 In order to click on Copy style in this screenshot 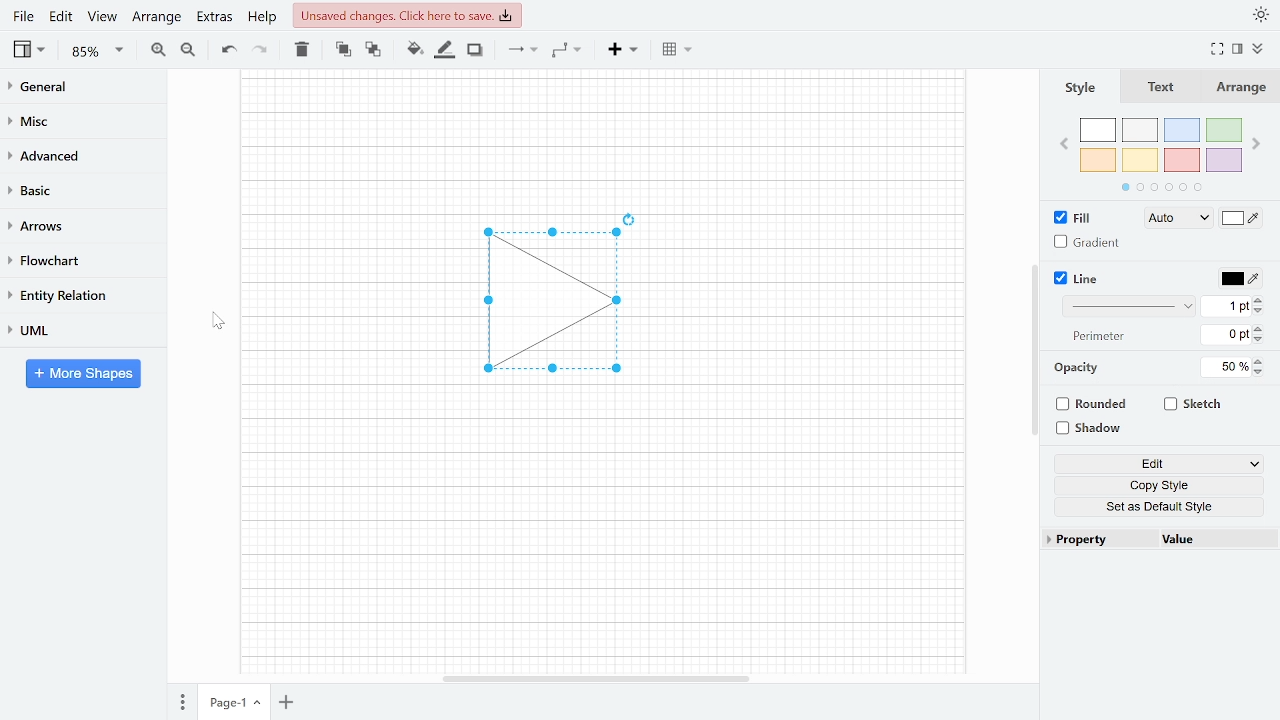, I will do `click(1163, 486)`.